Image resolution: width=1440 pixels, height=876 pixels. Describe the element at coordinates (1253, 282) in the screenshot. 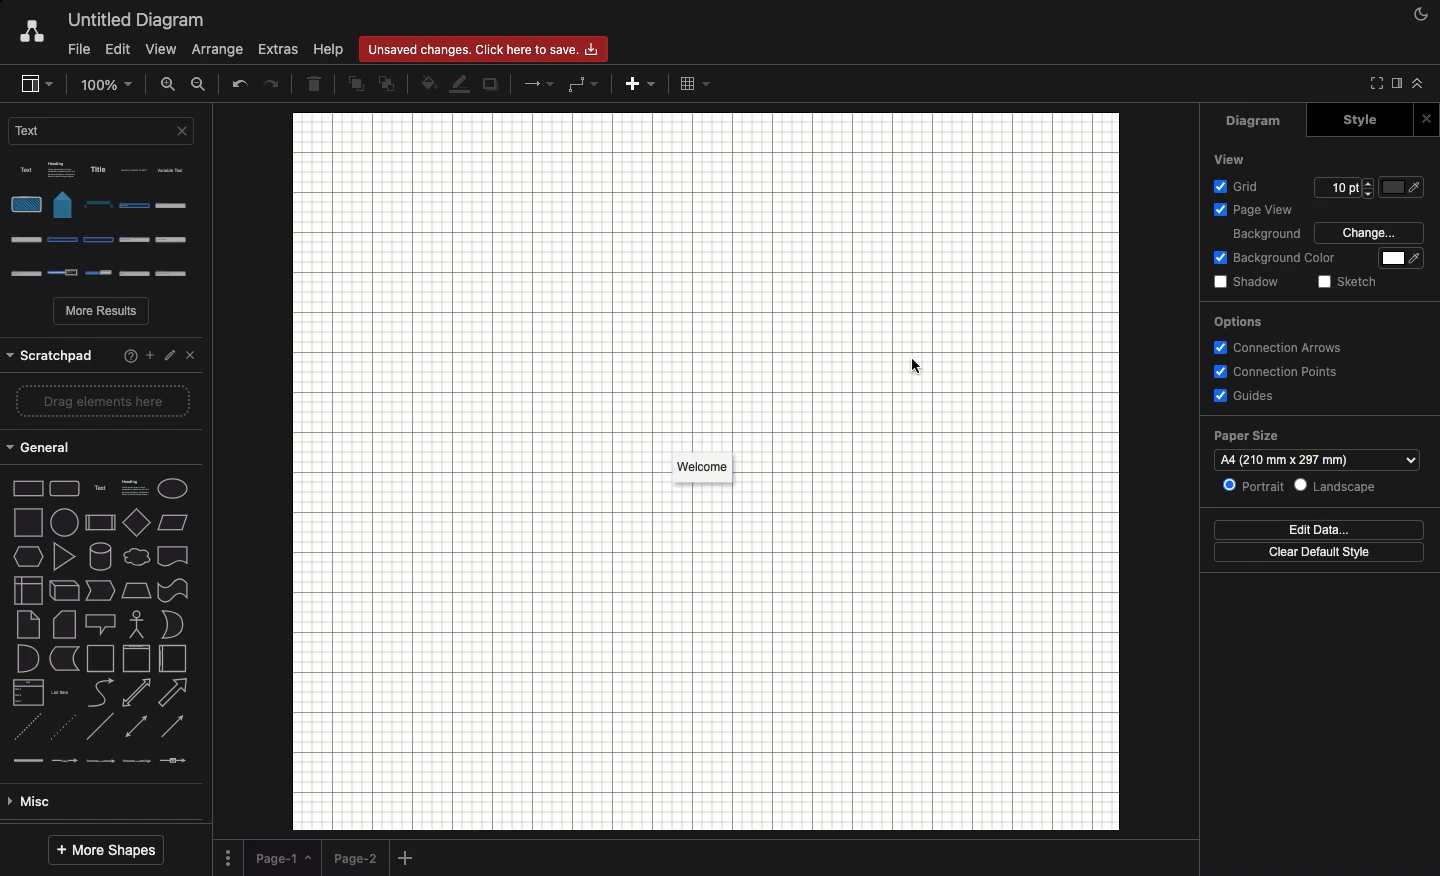

I see `shadow` at that location.